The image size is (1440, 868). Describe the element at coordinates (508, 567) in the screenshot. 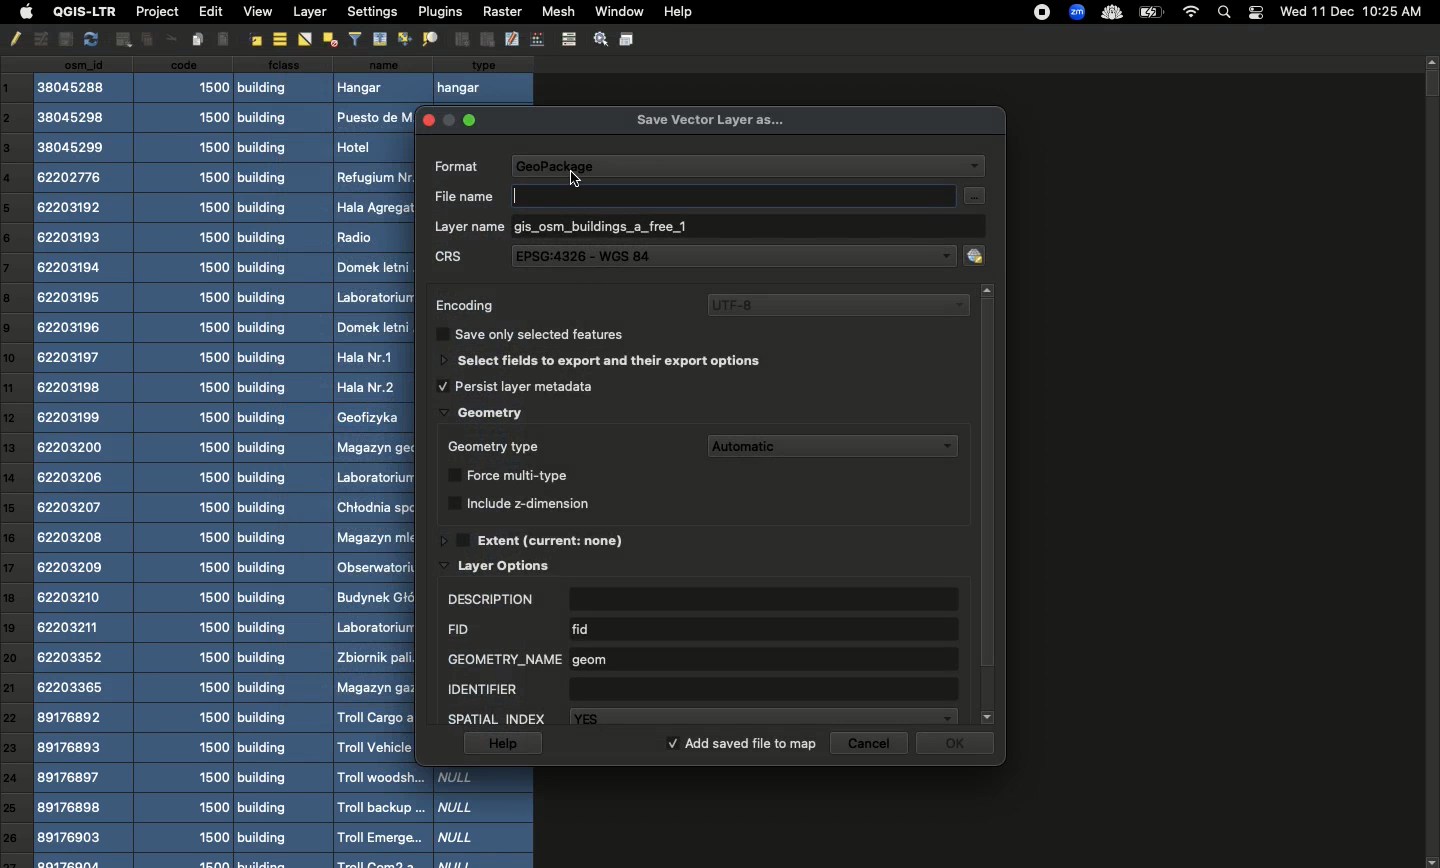

I see `Layer options` at that location.